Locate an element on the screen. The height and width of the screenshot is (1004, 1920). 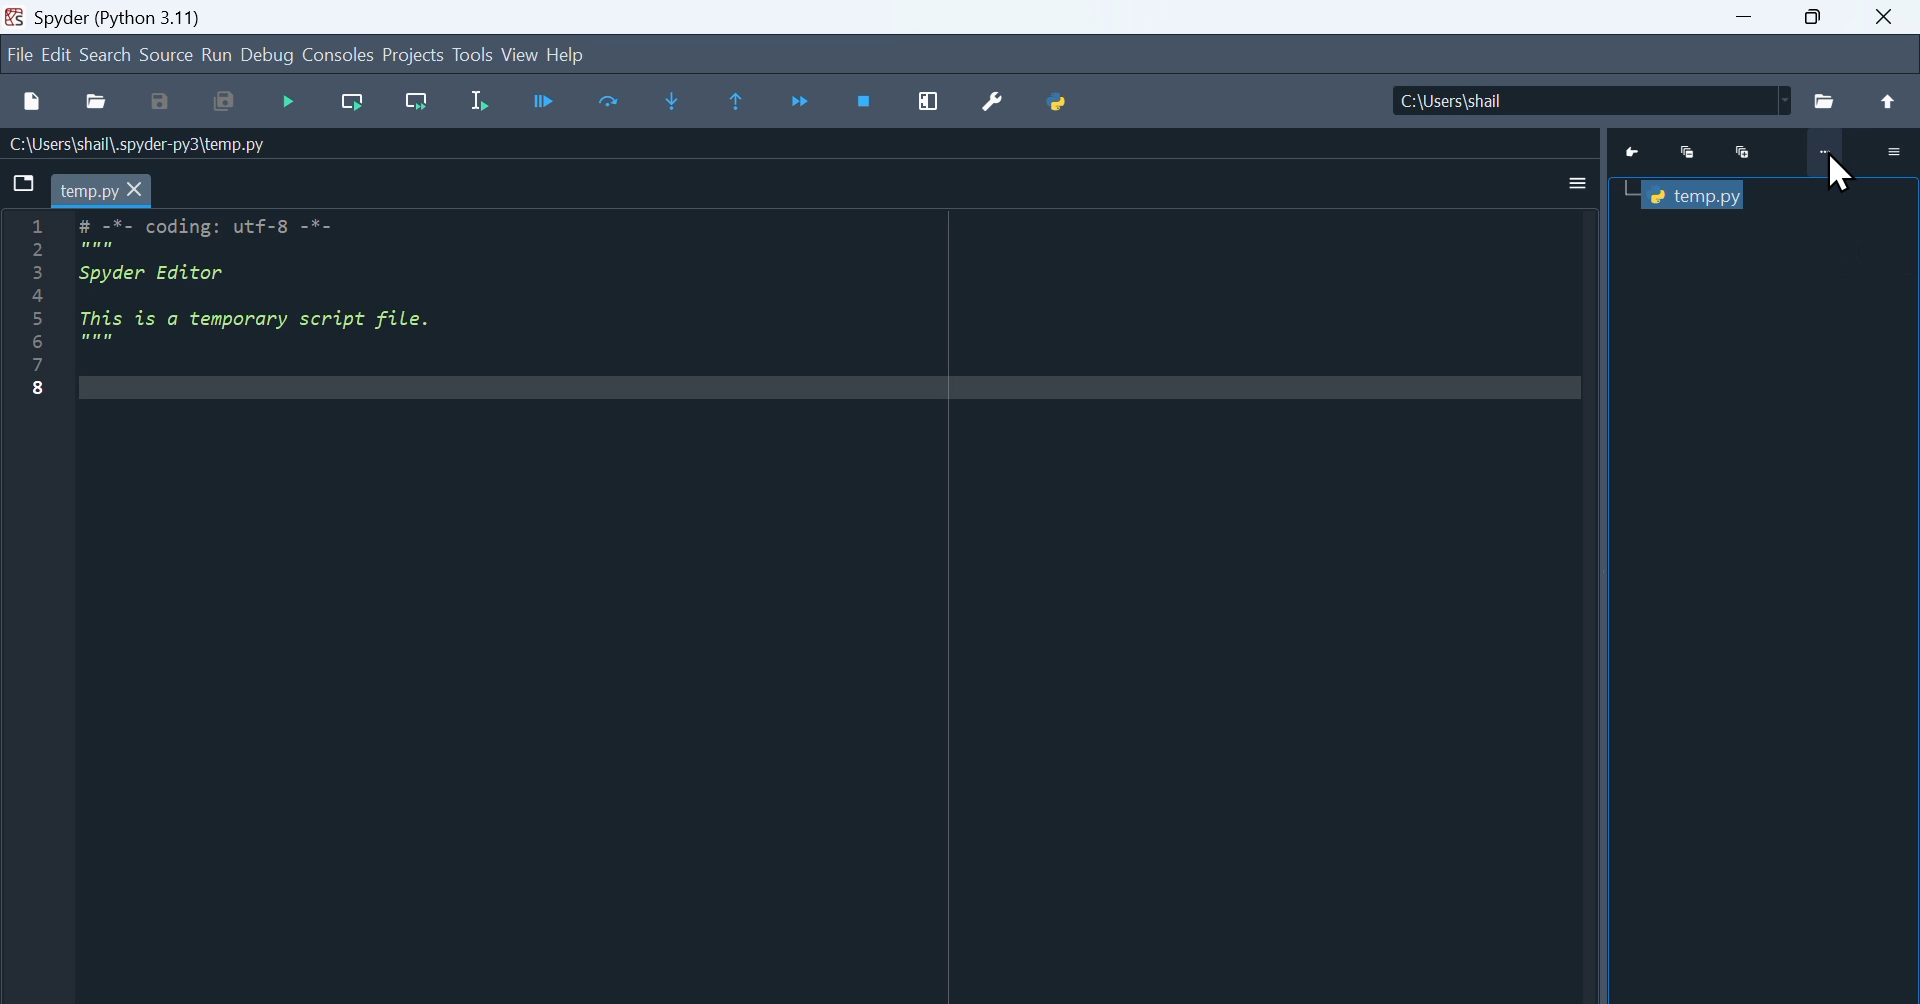
Browse tab is located at coordinates (24, 181).